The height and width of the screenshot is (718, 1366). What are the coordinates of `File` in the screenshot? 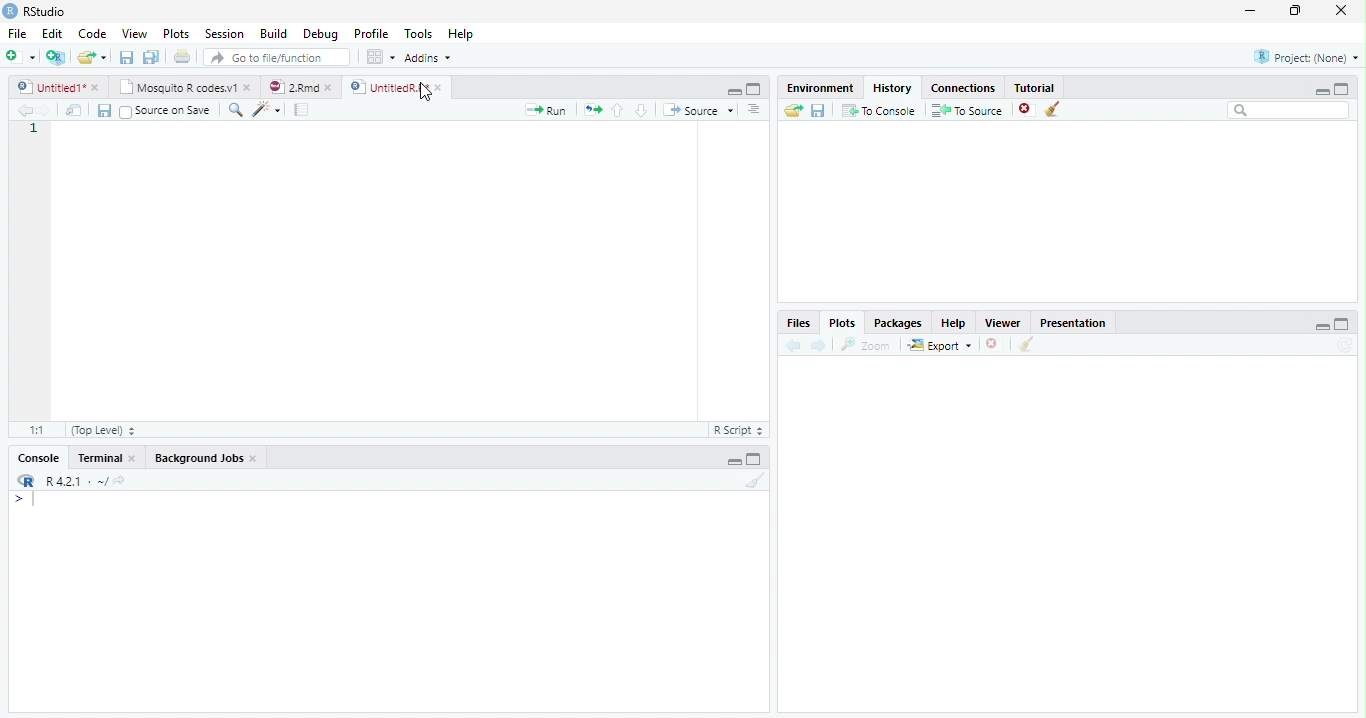 It's located at (15, 31).